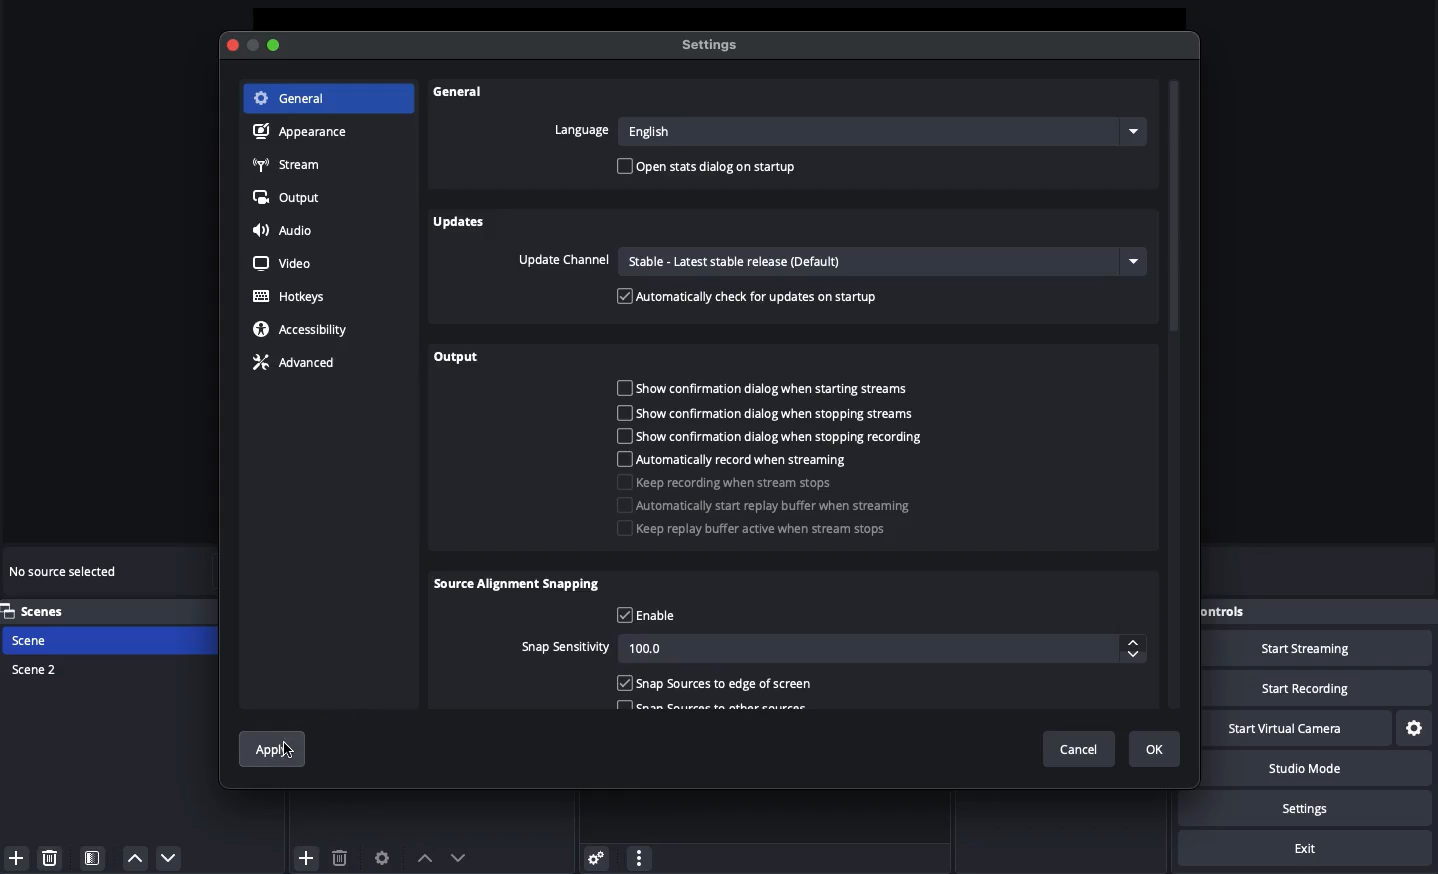  Describe the element at coordinates (291, 164) in the screenshot. I see `Stream` at that location.